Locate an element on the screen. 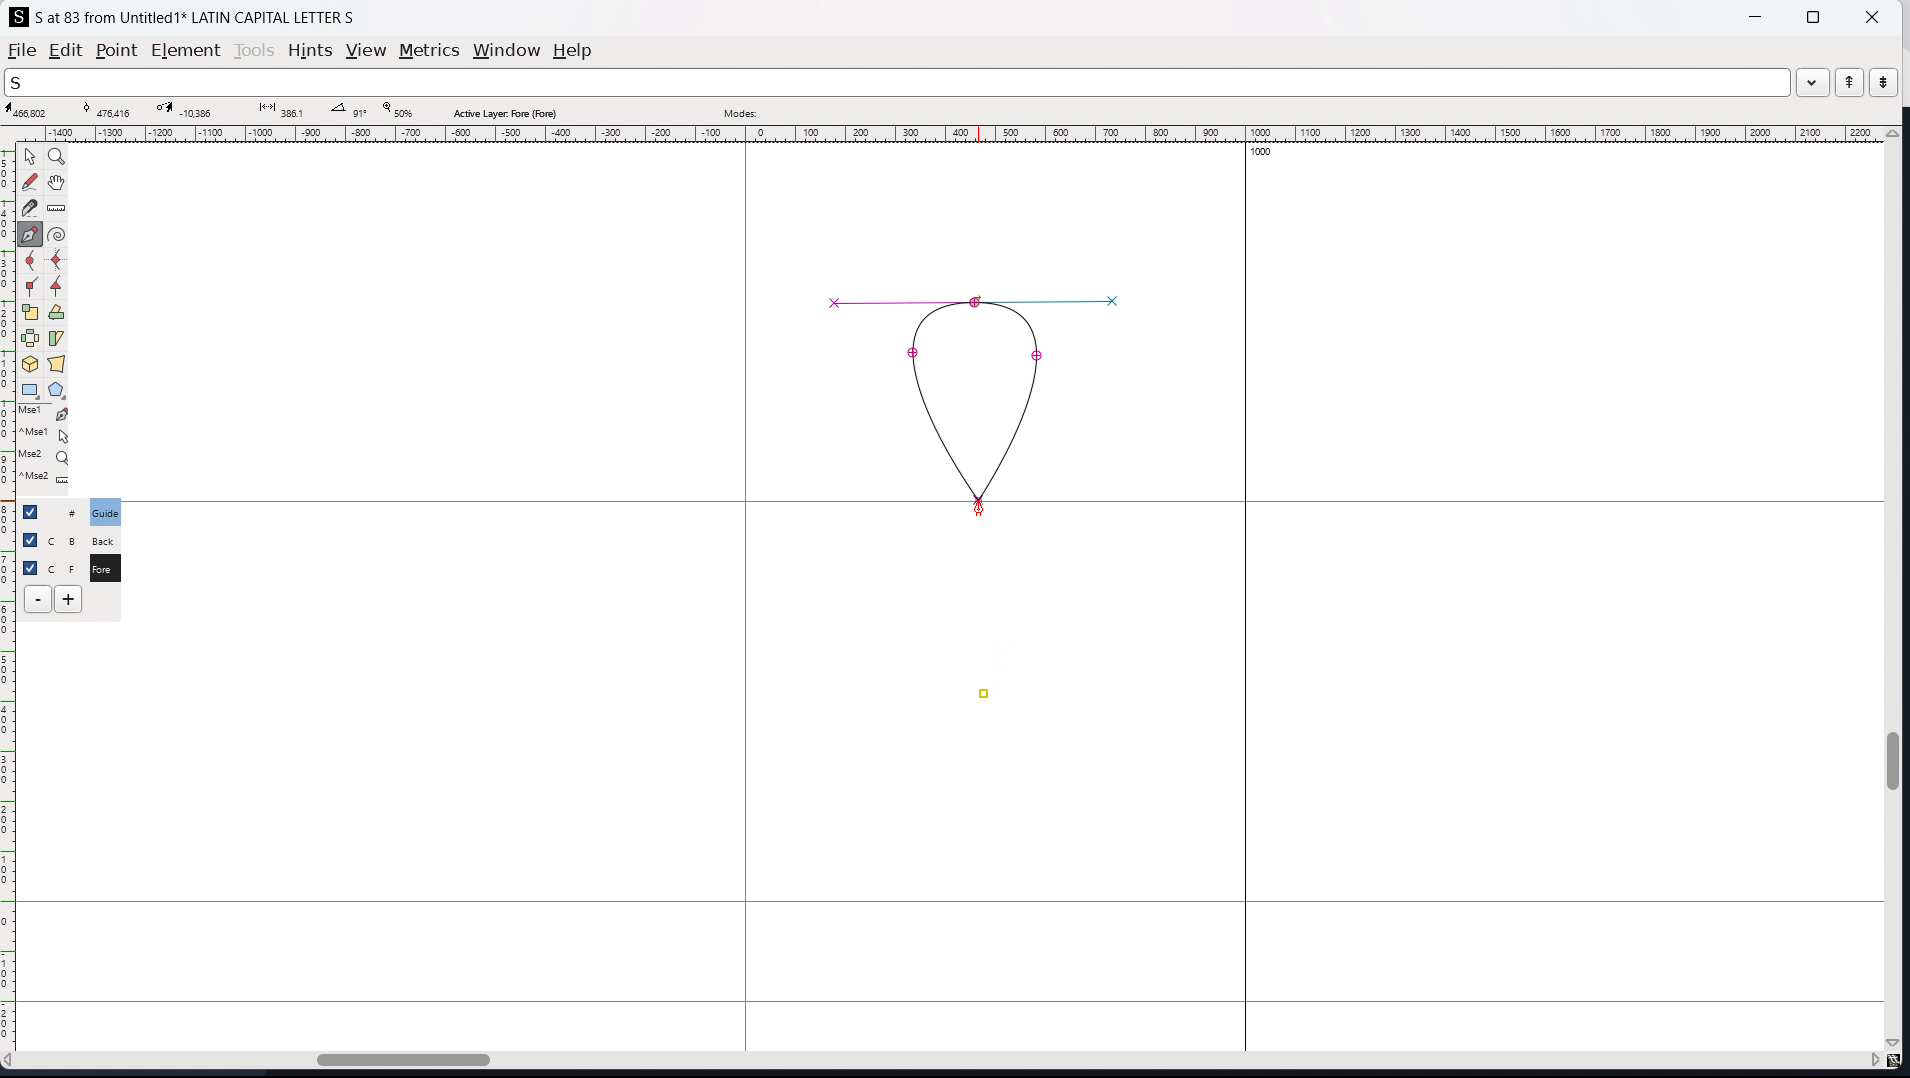 The image size is (1910, 1078). tools is located at coordinates (256, 50).